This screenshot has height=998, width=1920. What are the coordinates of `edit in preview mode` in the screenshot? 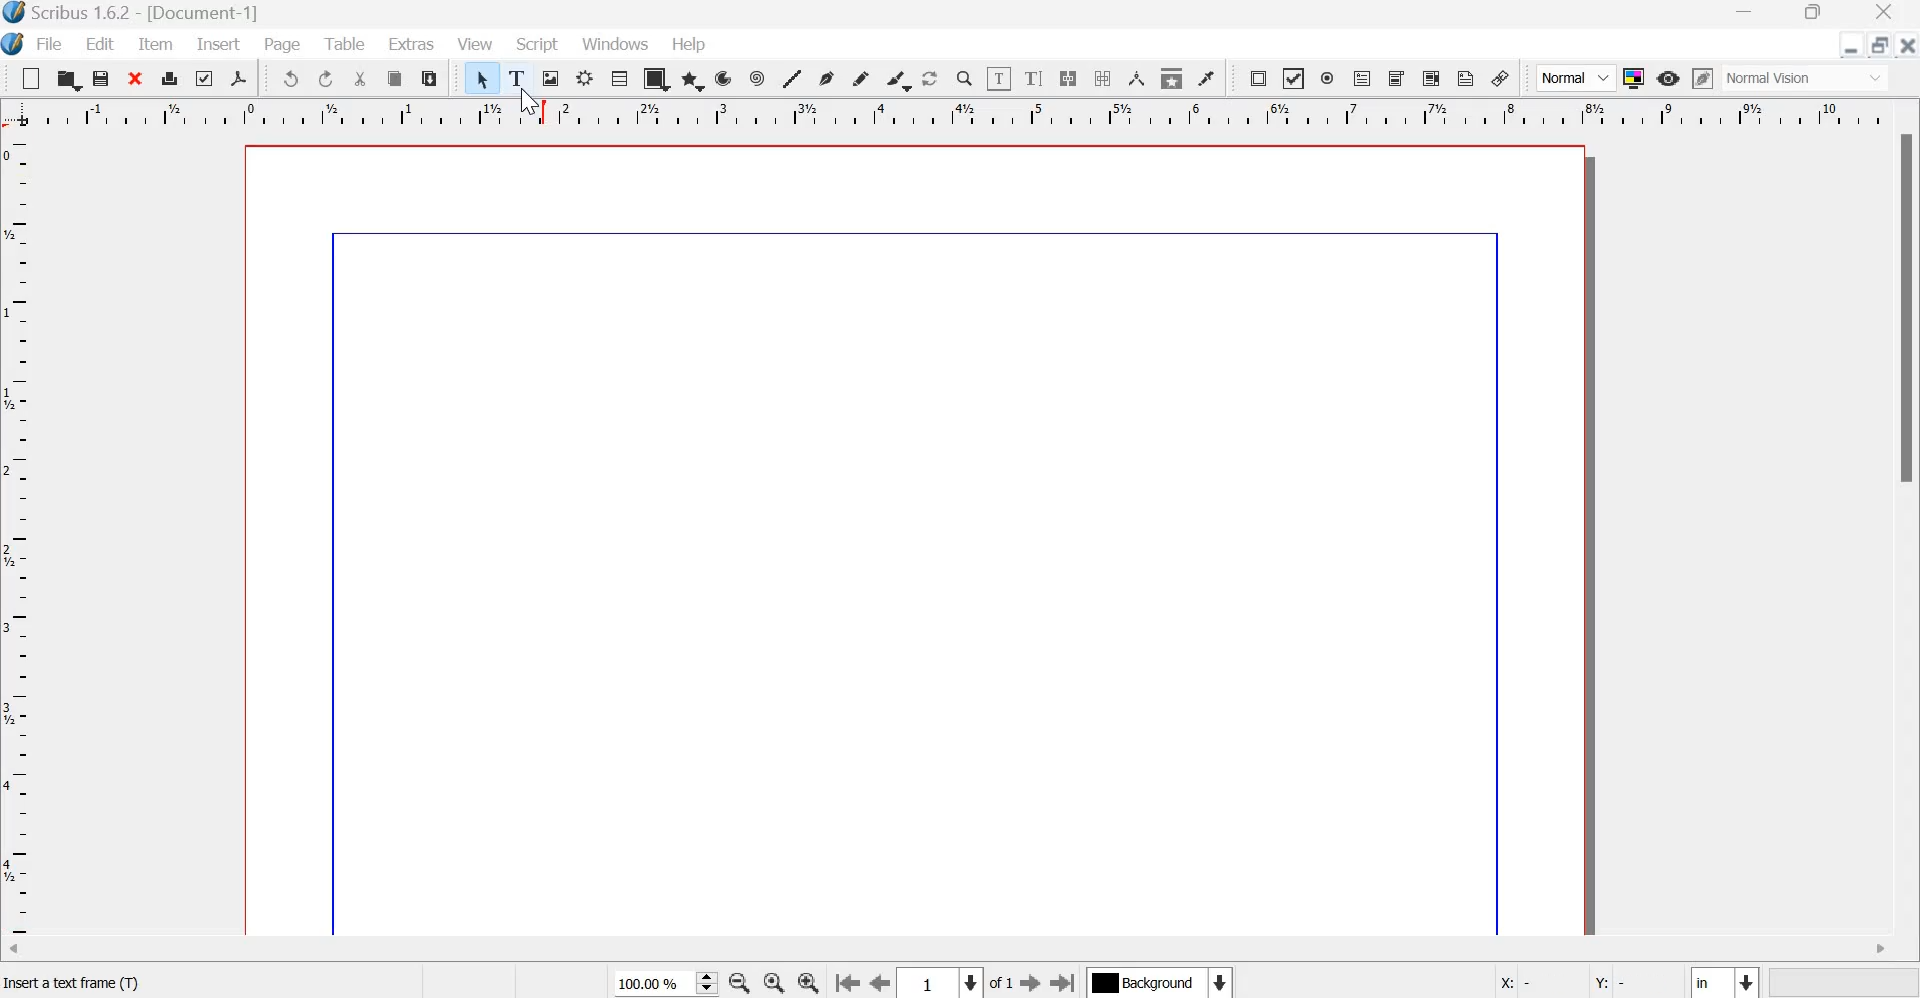 It's located at (1703, 78).